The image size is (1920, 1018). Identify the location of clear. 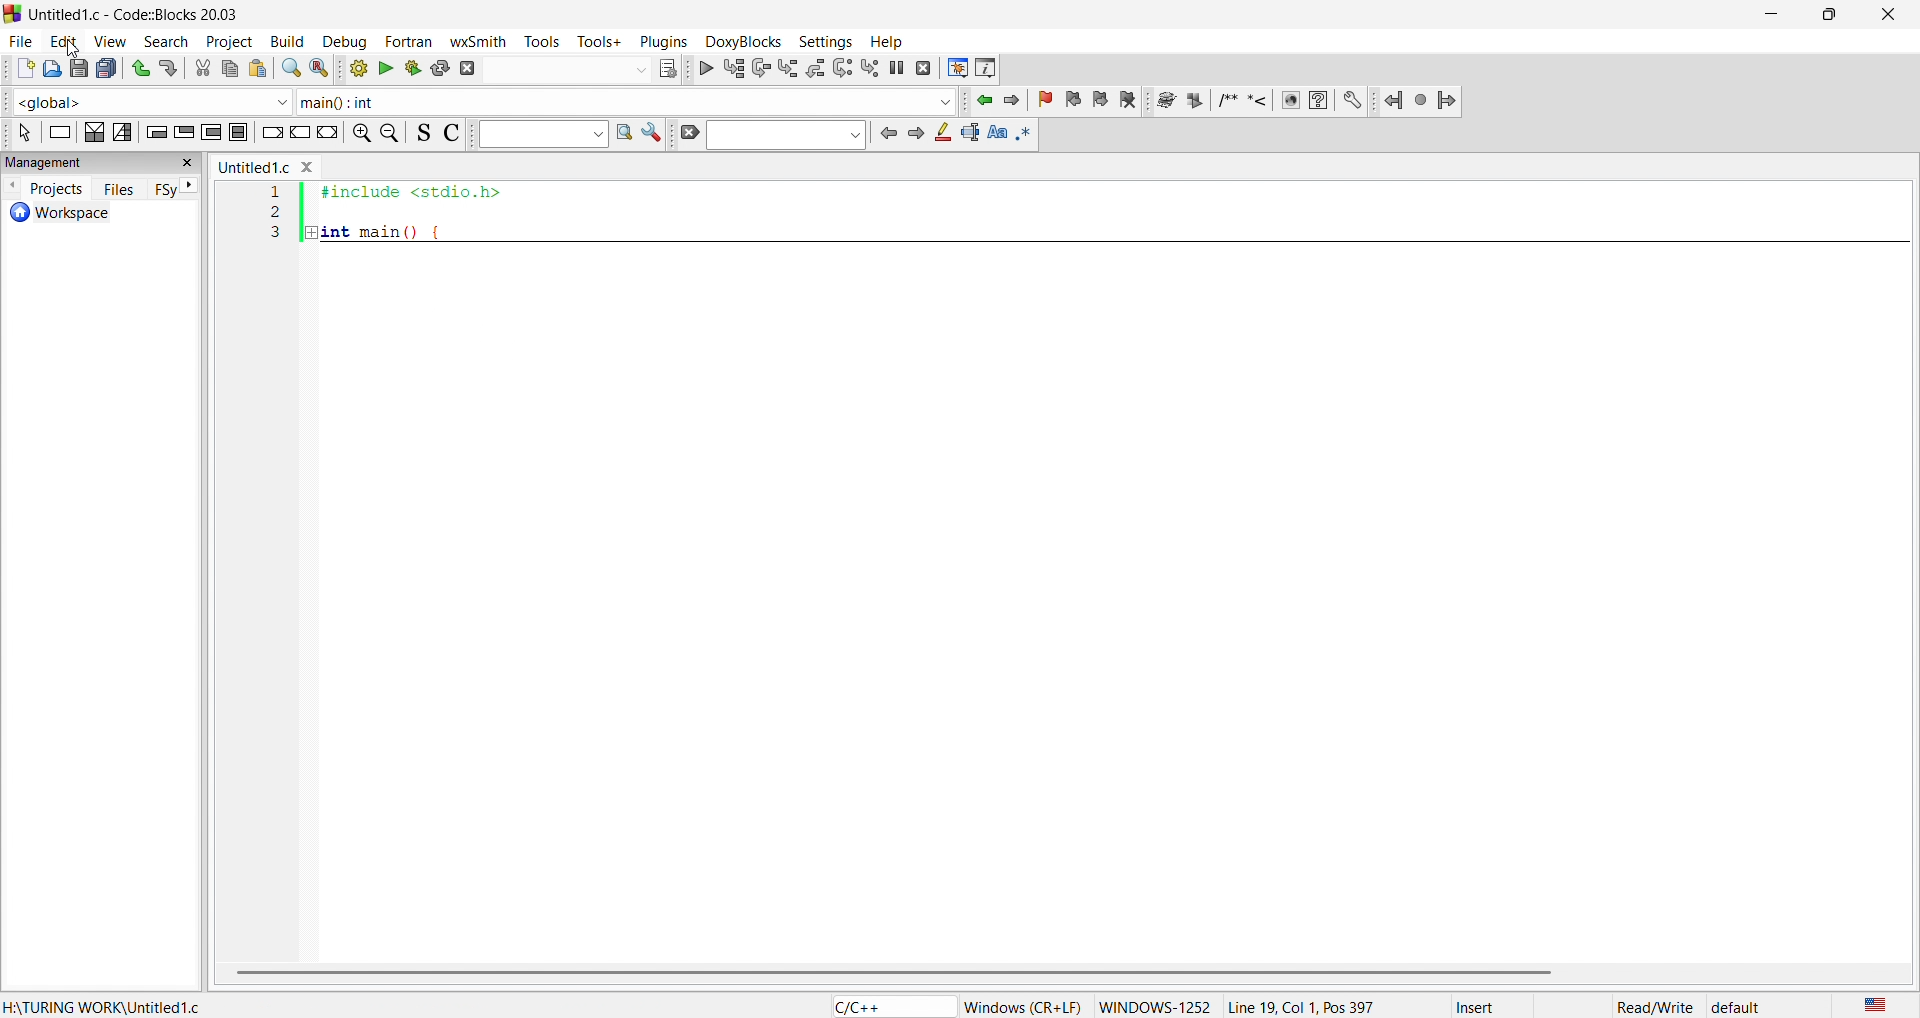
(686, 134).